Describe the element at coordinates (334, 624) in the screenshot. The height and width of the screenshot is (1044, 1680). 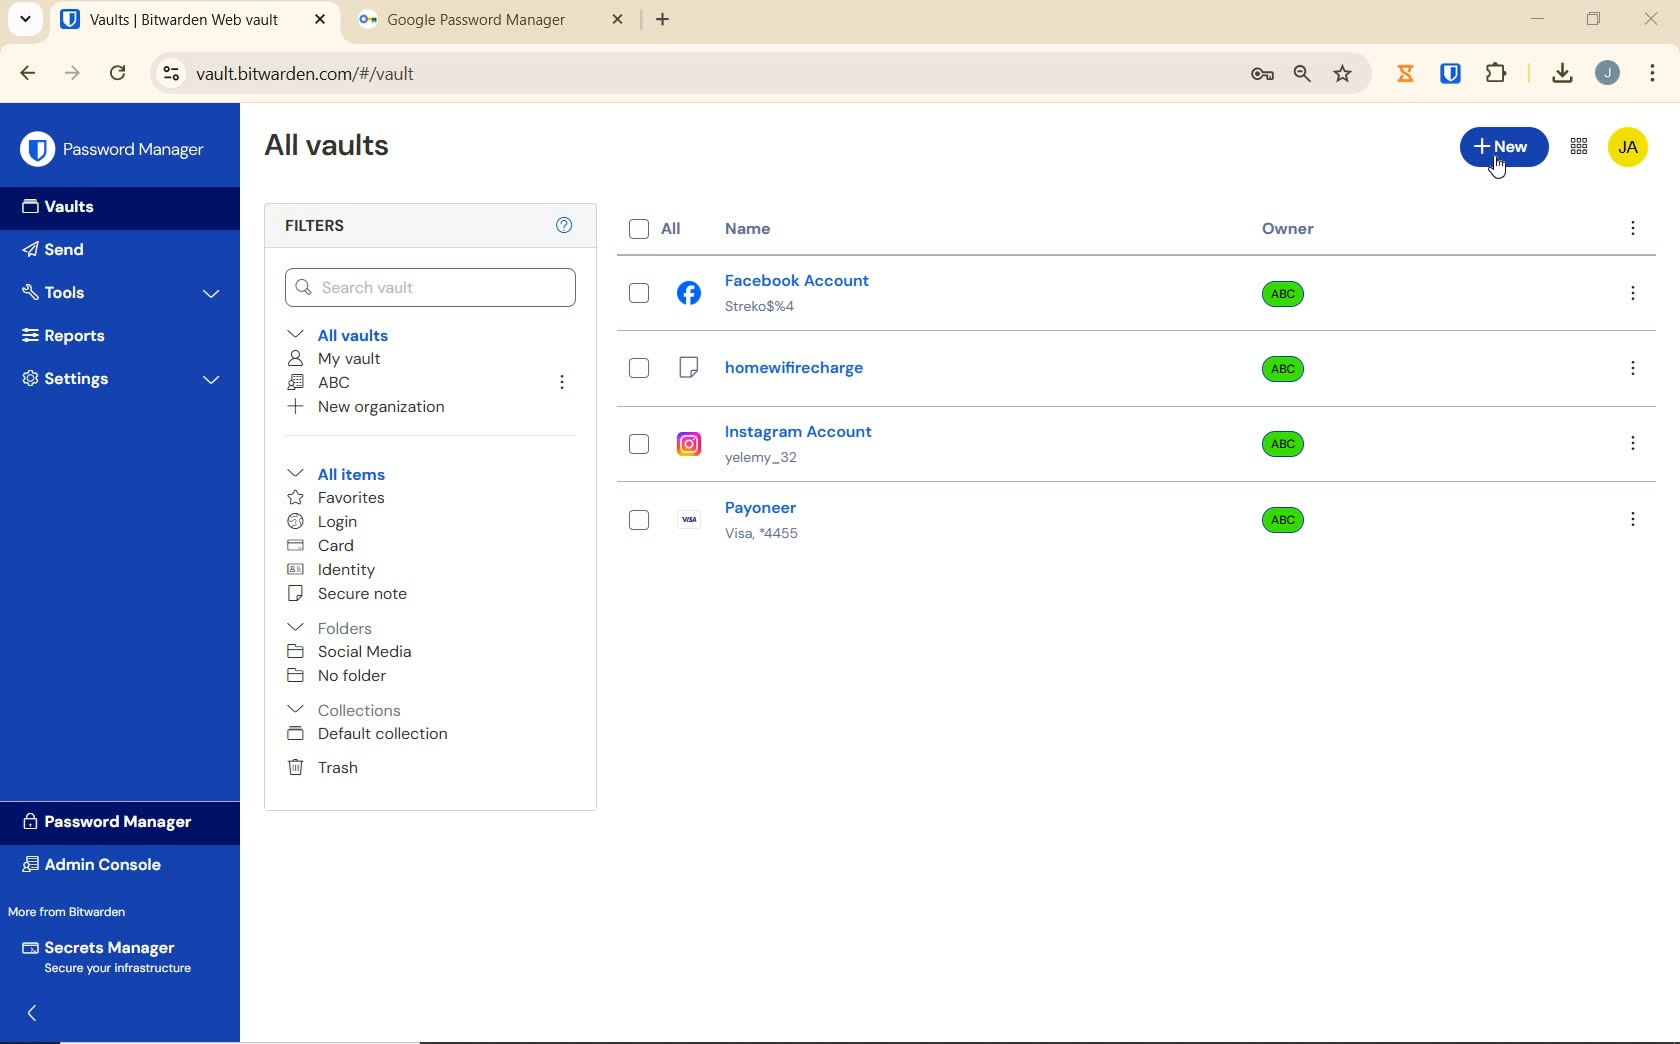
I see `Folders` at that location.